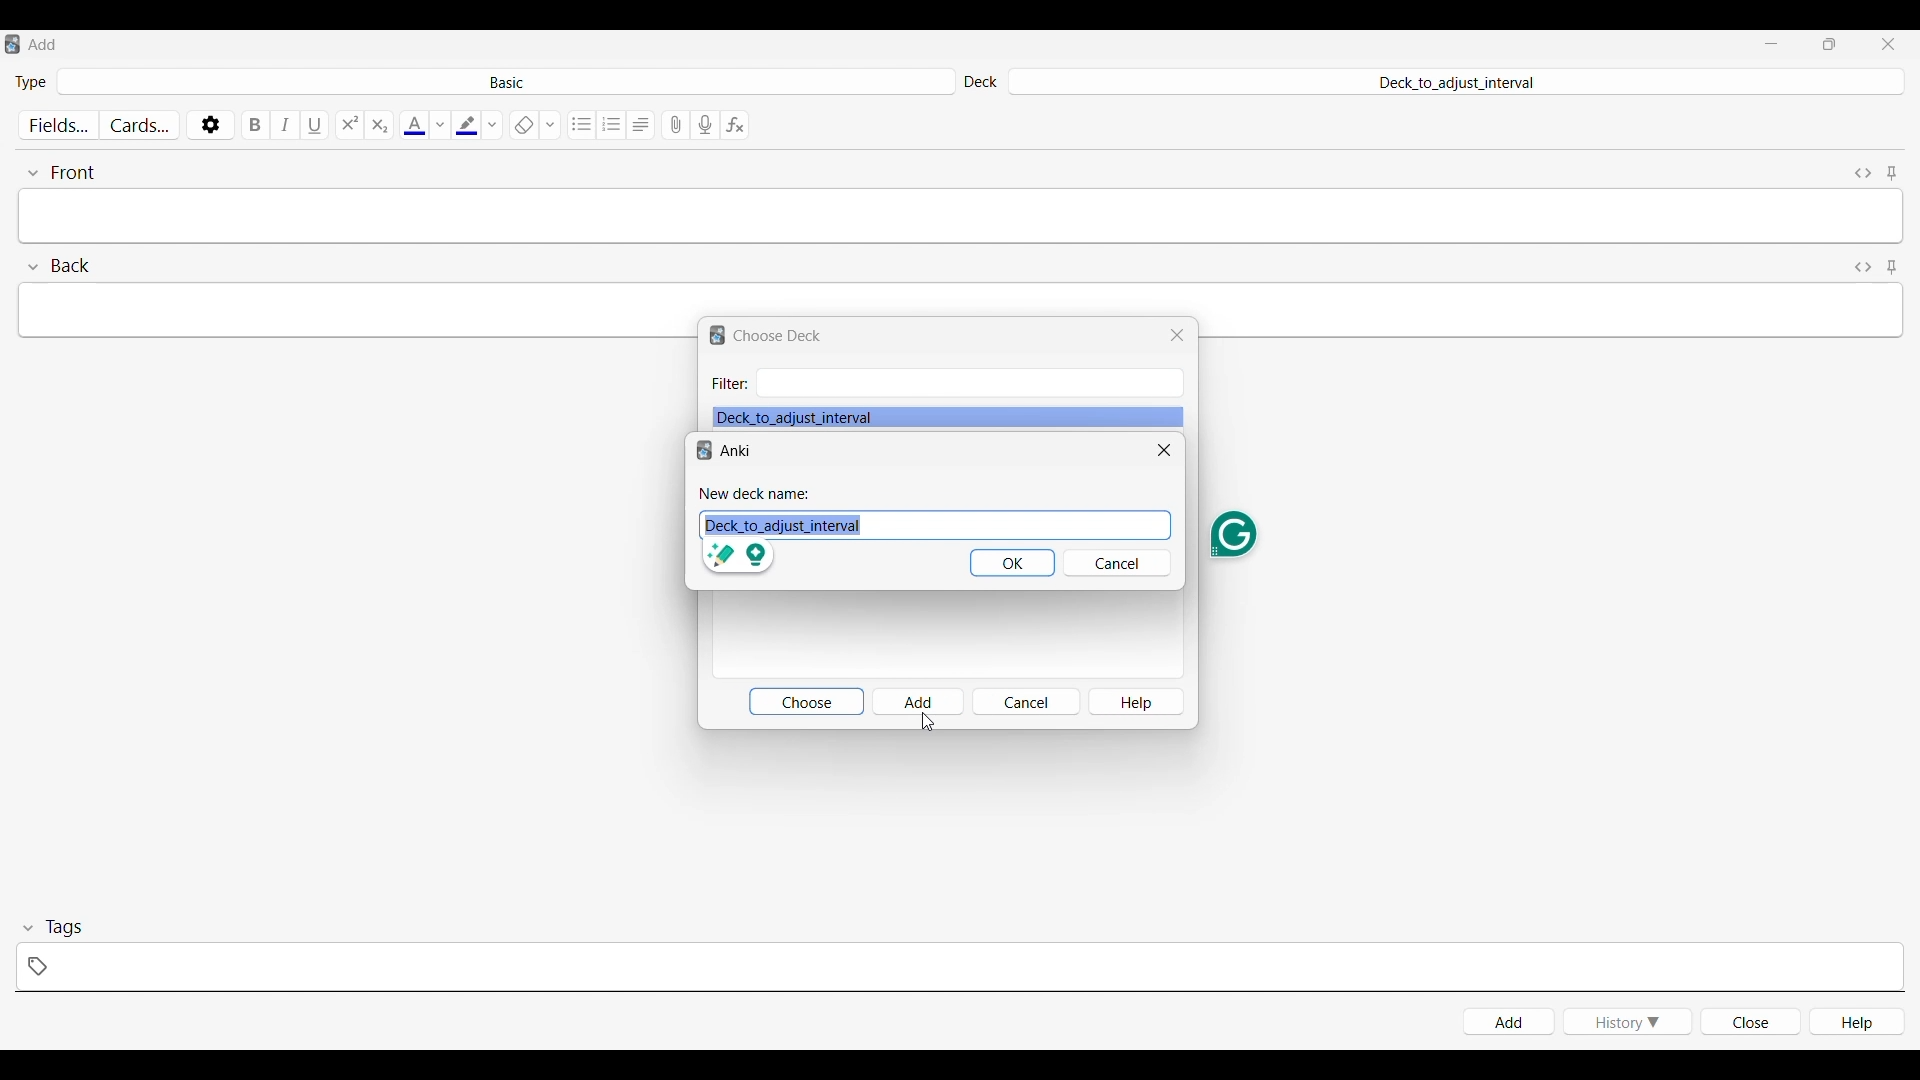 The width and height of the screenshot is (1920, 1080). Describe the element at coordinates (641, 125) in the screenshot. I see `Alignment` at that location.